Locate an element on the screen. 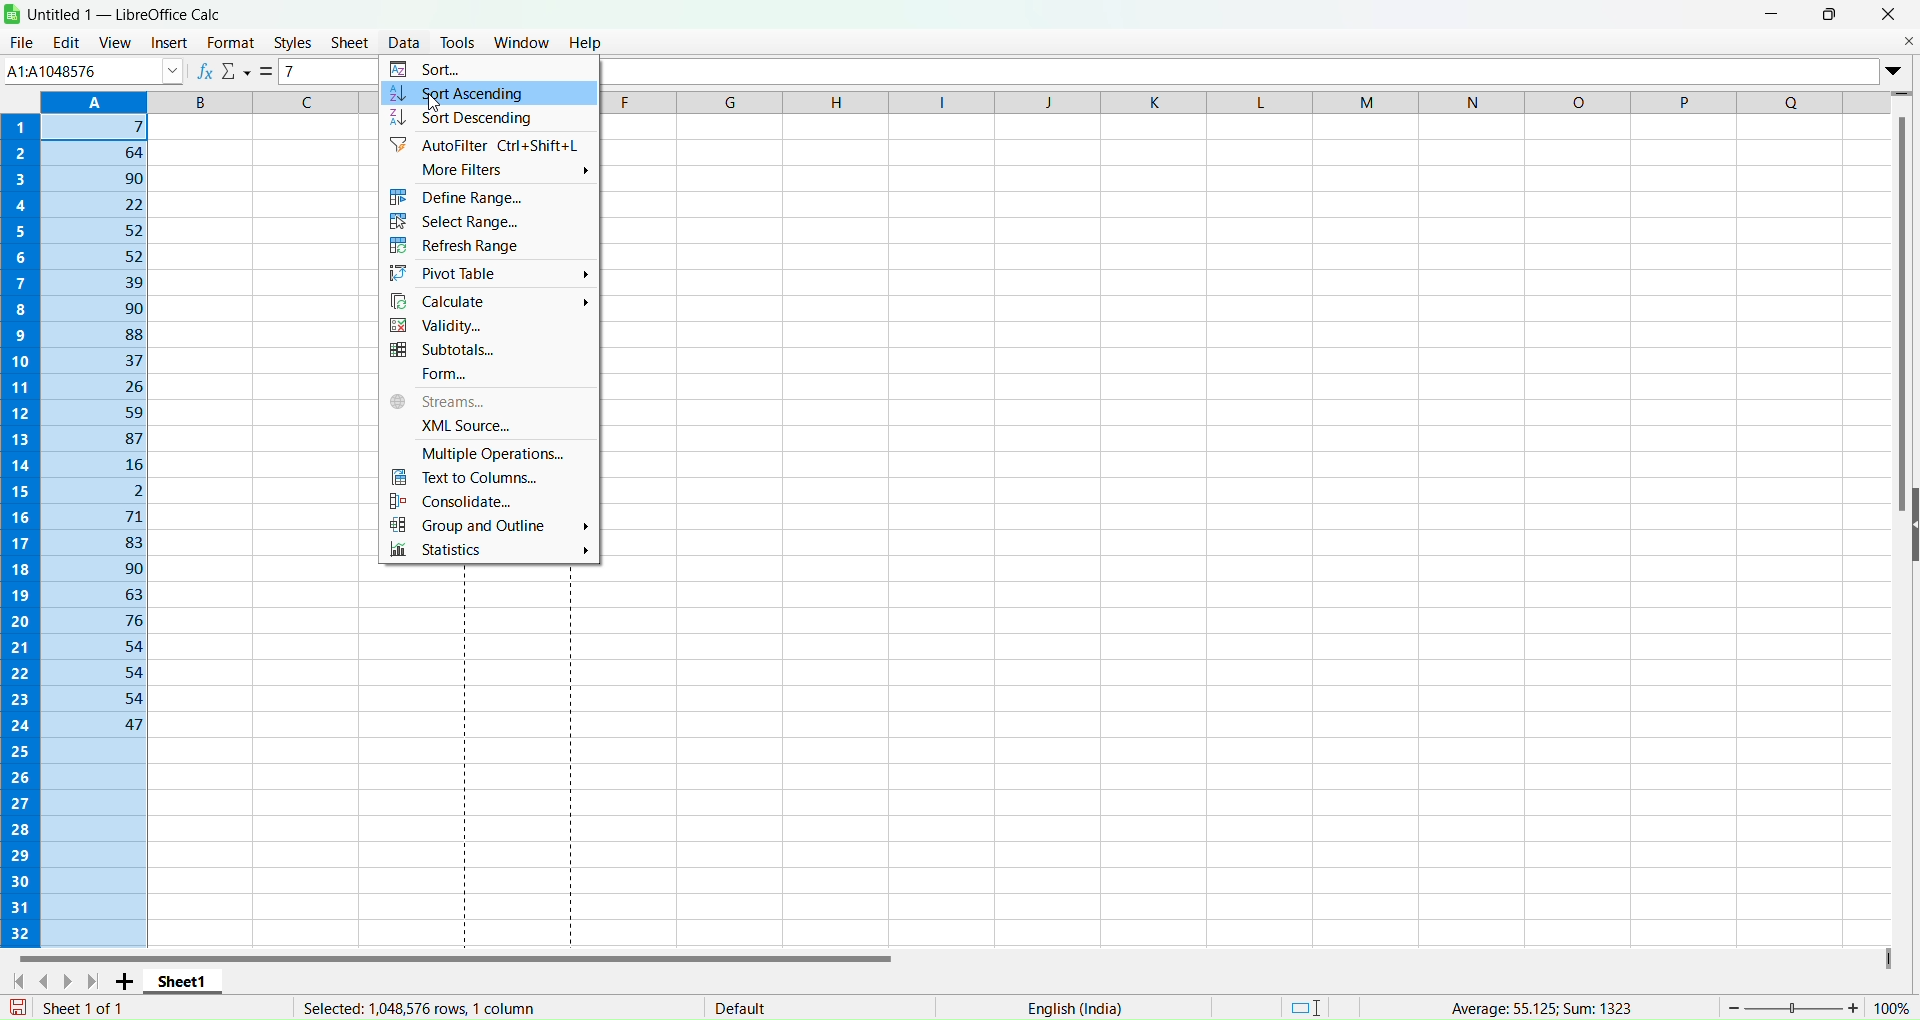 The height and width of the screenshot is (1020, 1920). Sort descending is located at coordinates (477, 117).